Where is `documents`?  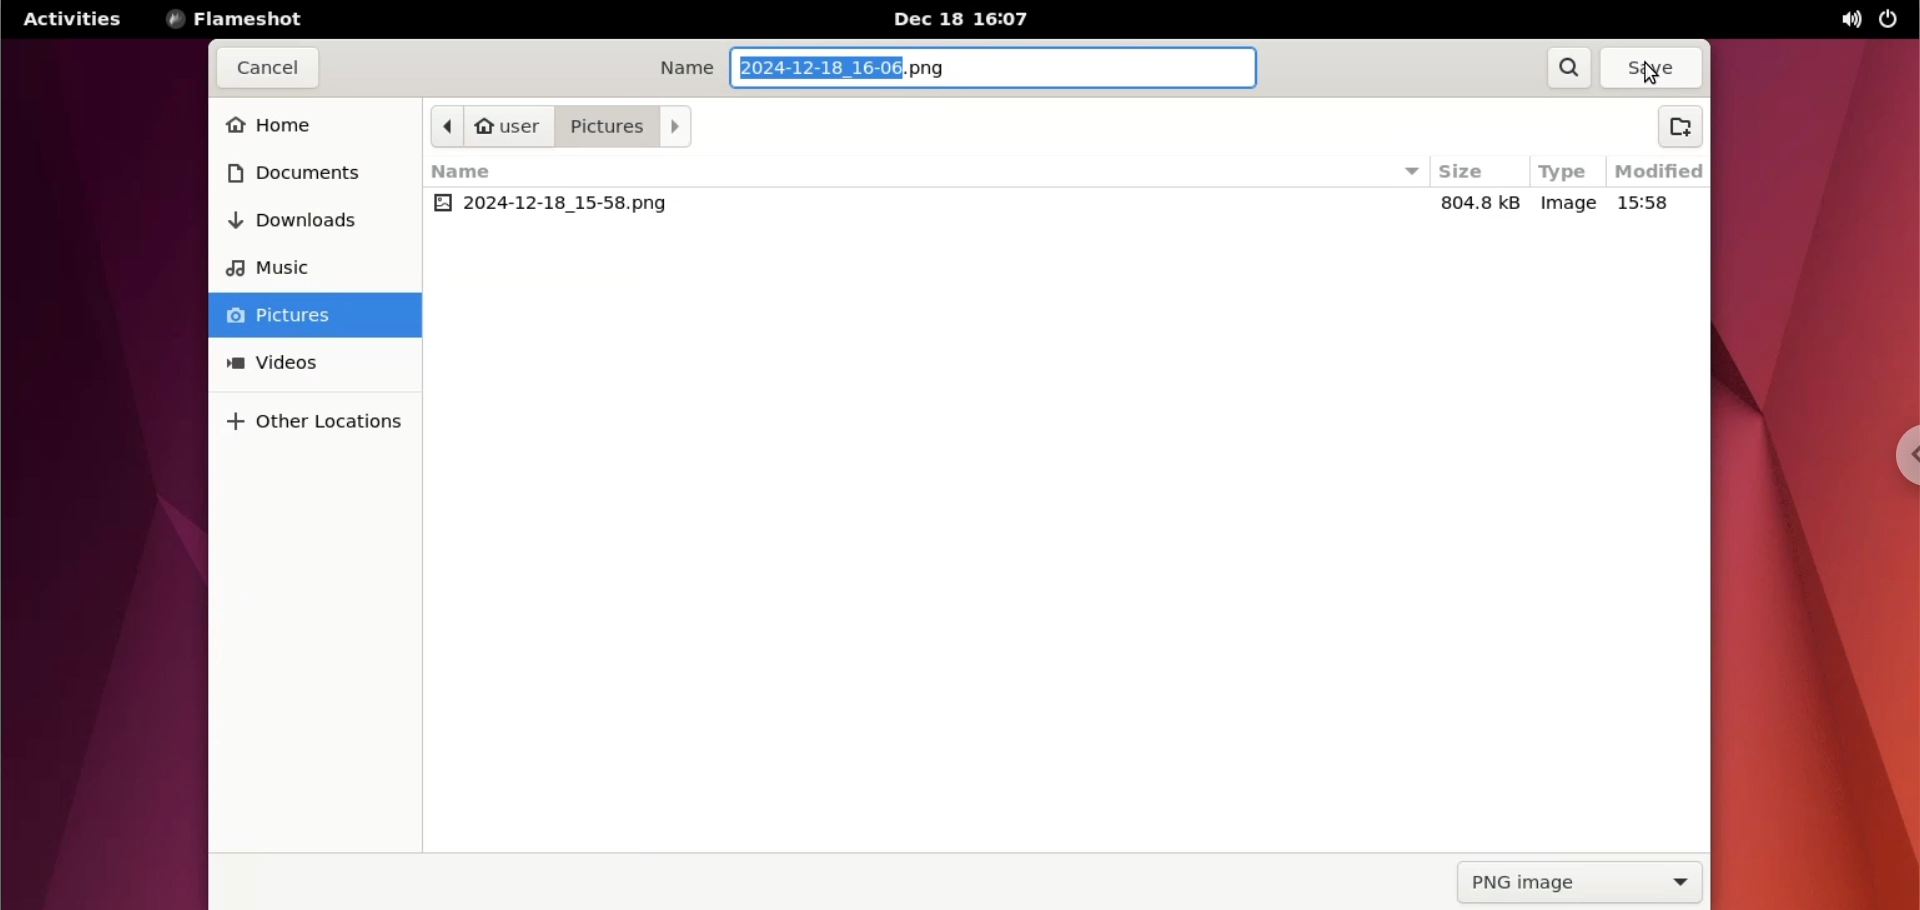 documents is located at coordinates (308, 173).